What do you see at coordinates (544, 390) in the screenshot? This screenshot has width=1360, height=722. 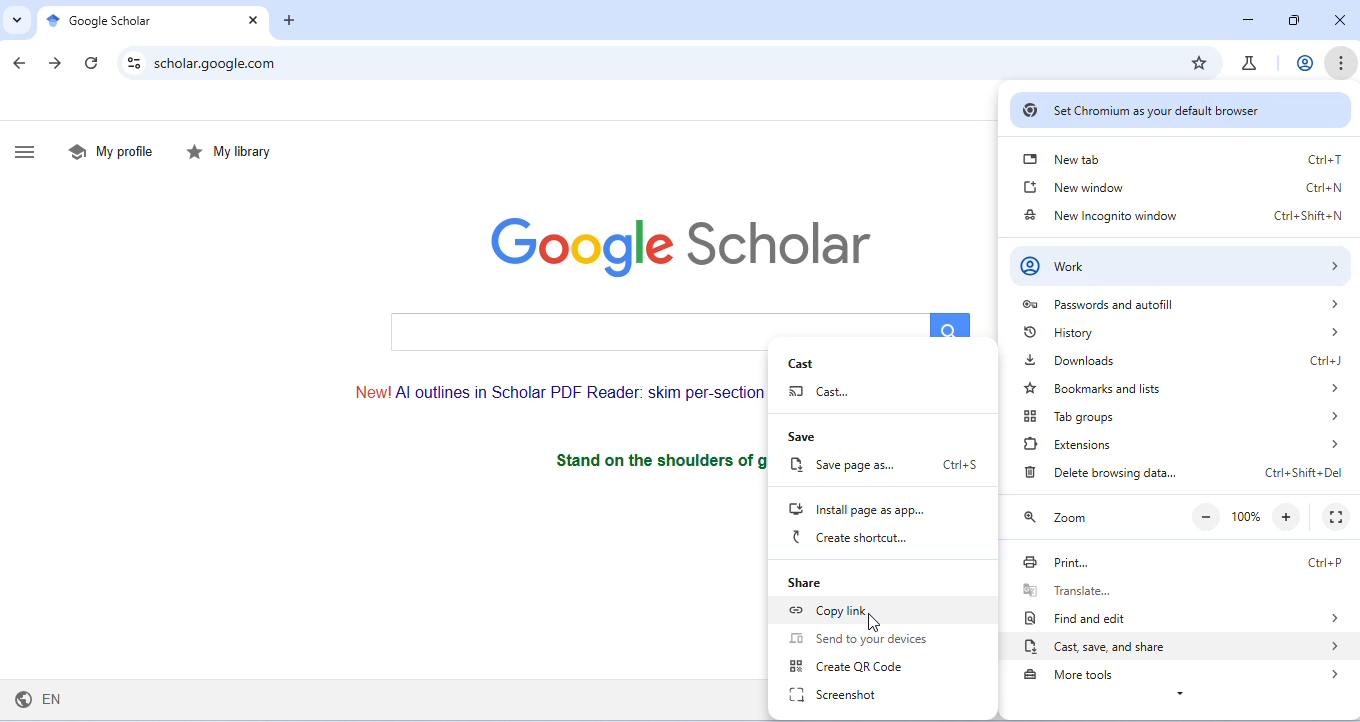 I see `text on AI outlines` at bounding box center [544, 390].